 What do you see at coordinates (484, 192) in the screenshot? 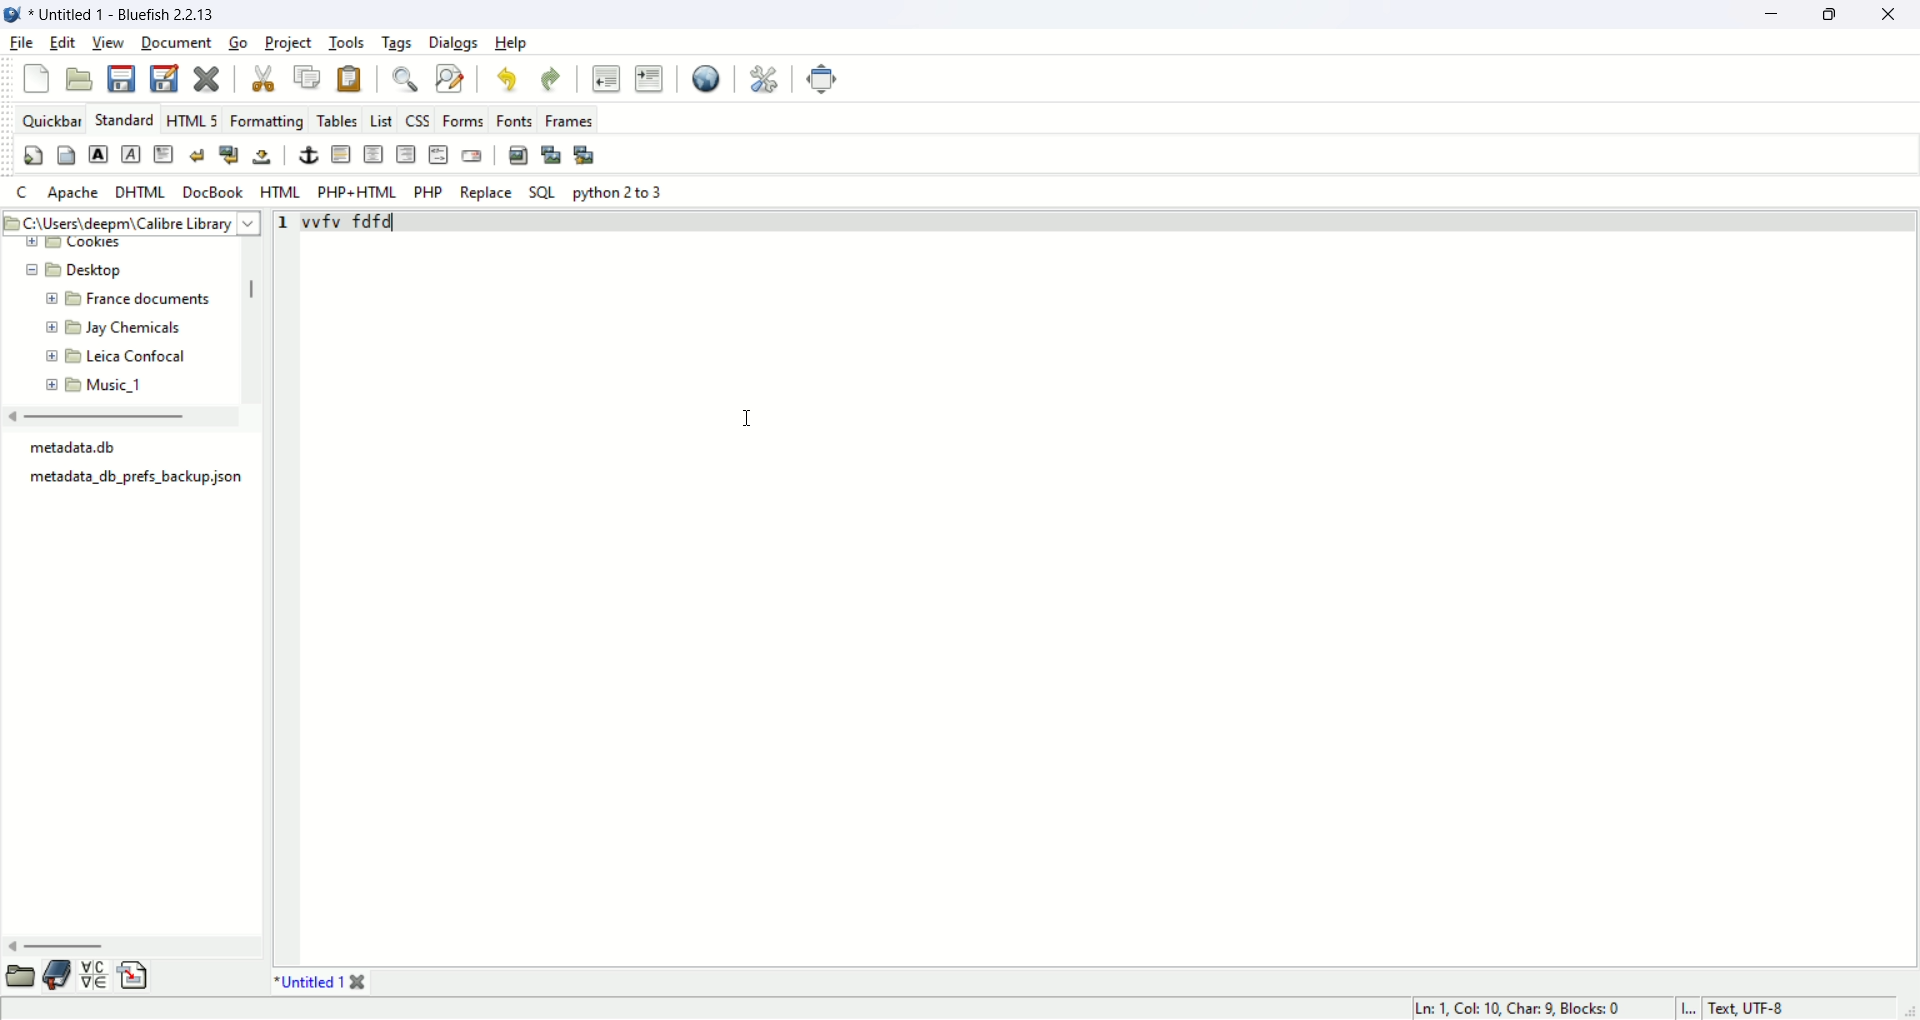
I see `replace` at bounding box center [484, 192].